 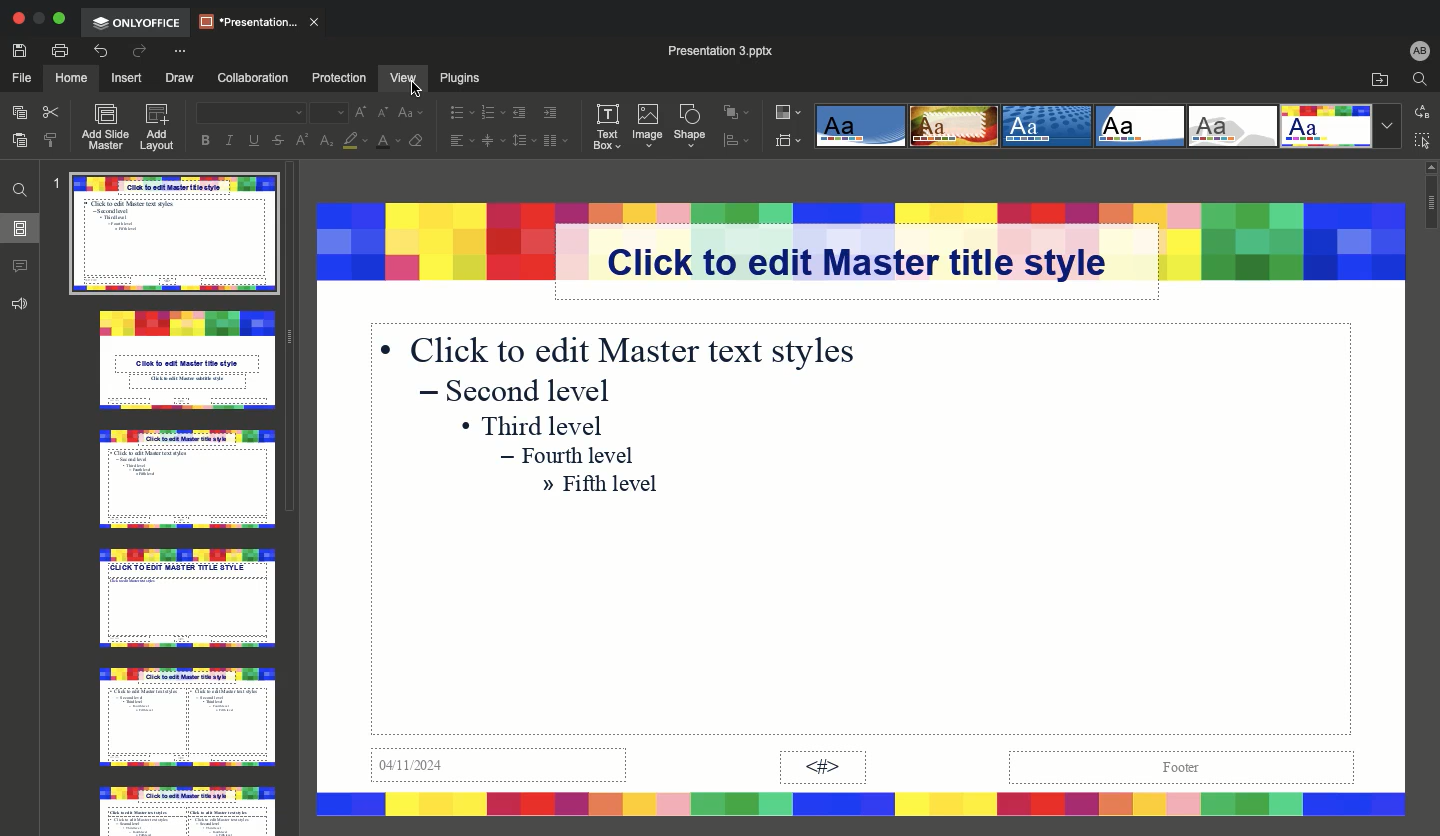 I want to click on Green leaf style, so click(x=1235, y=127).